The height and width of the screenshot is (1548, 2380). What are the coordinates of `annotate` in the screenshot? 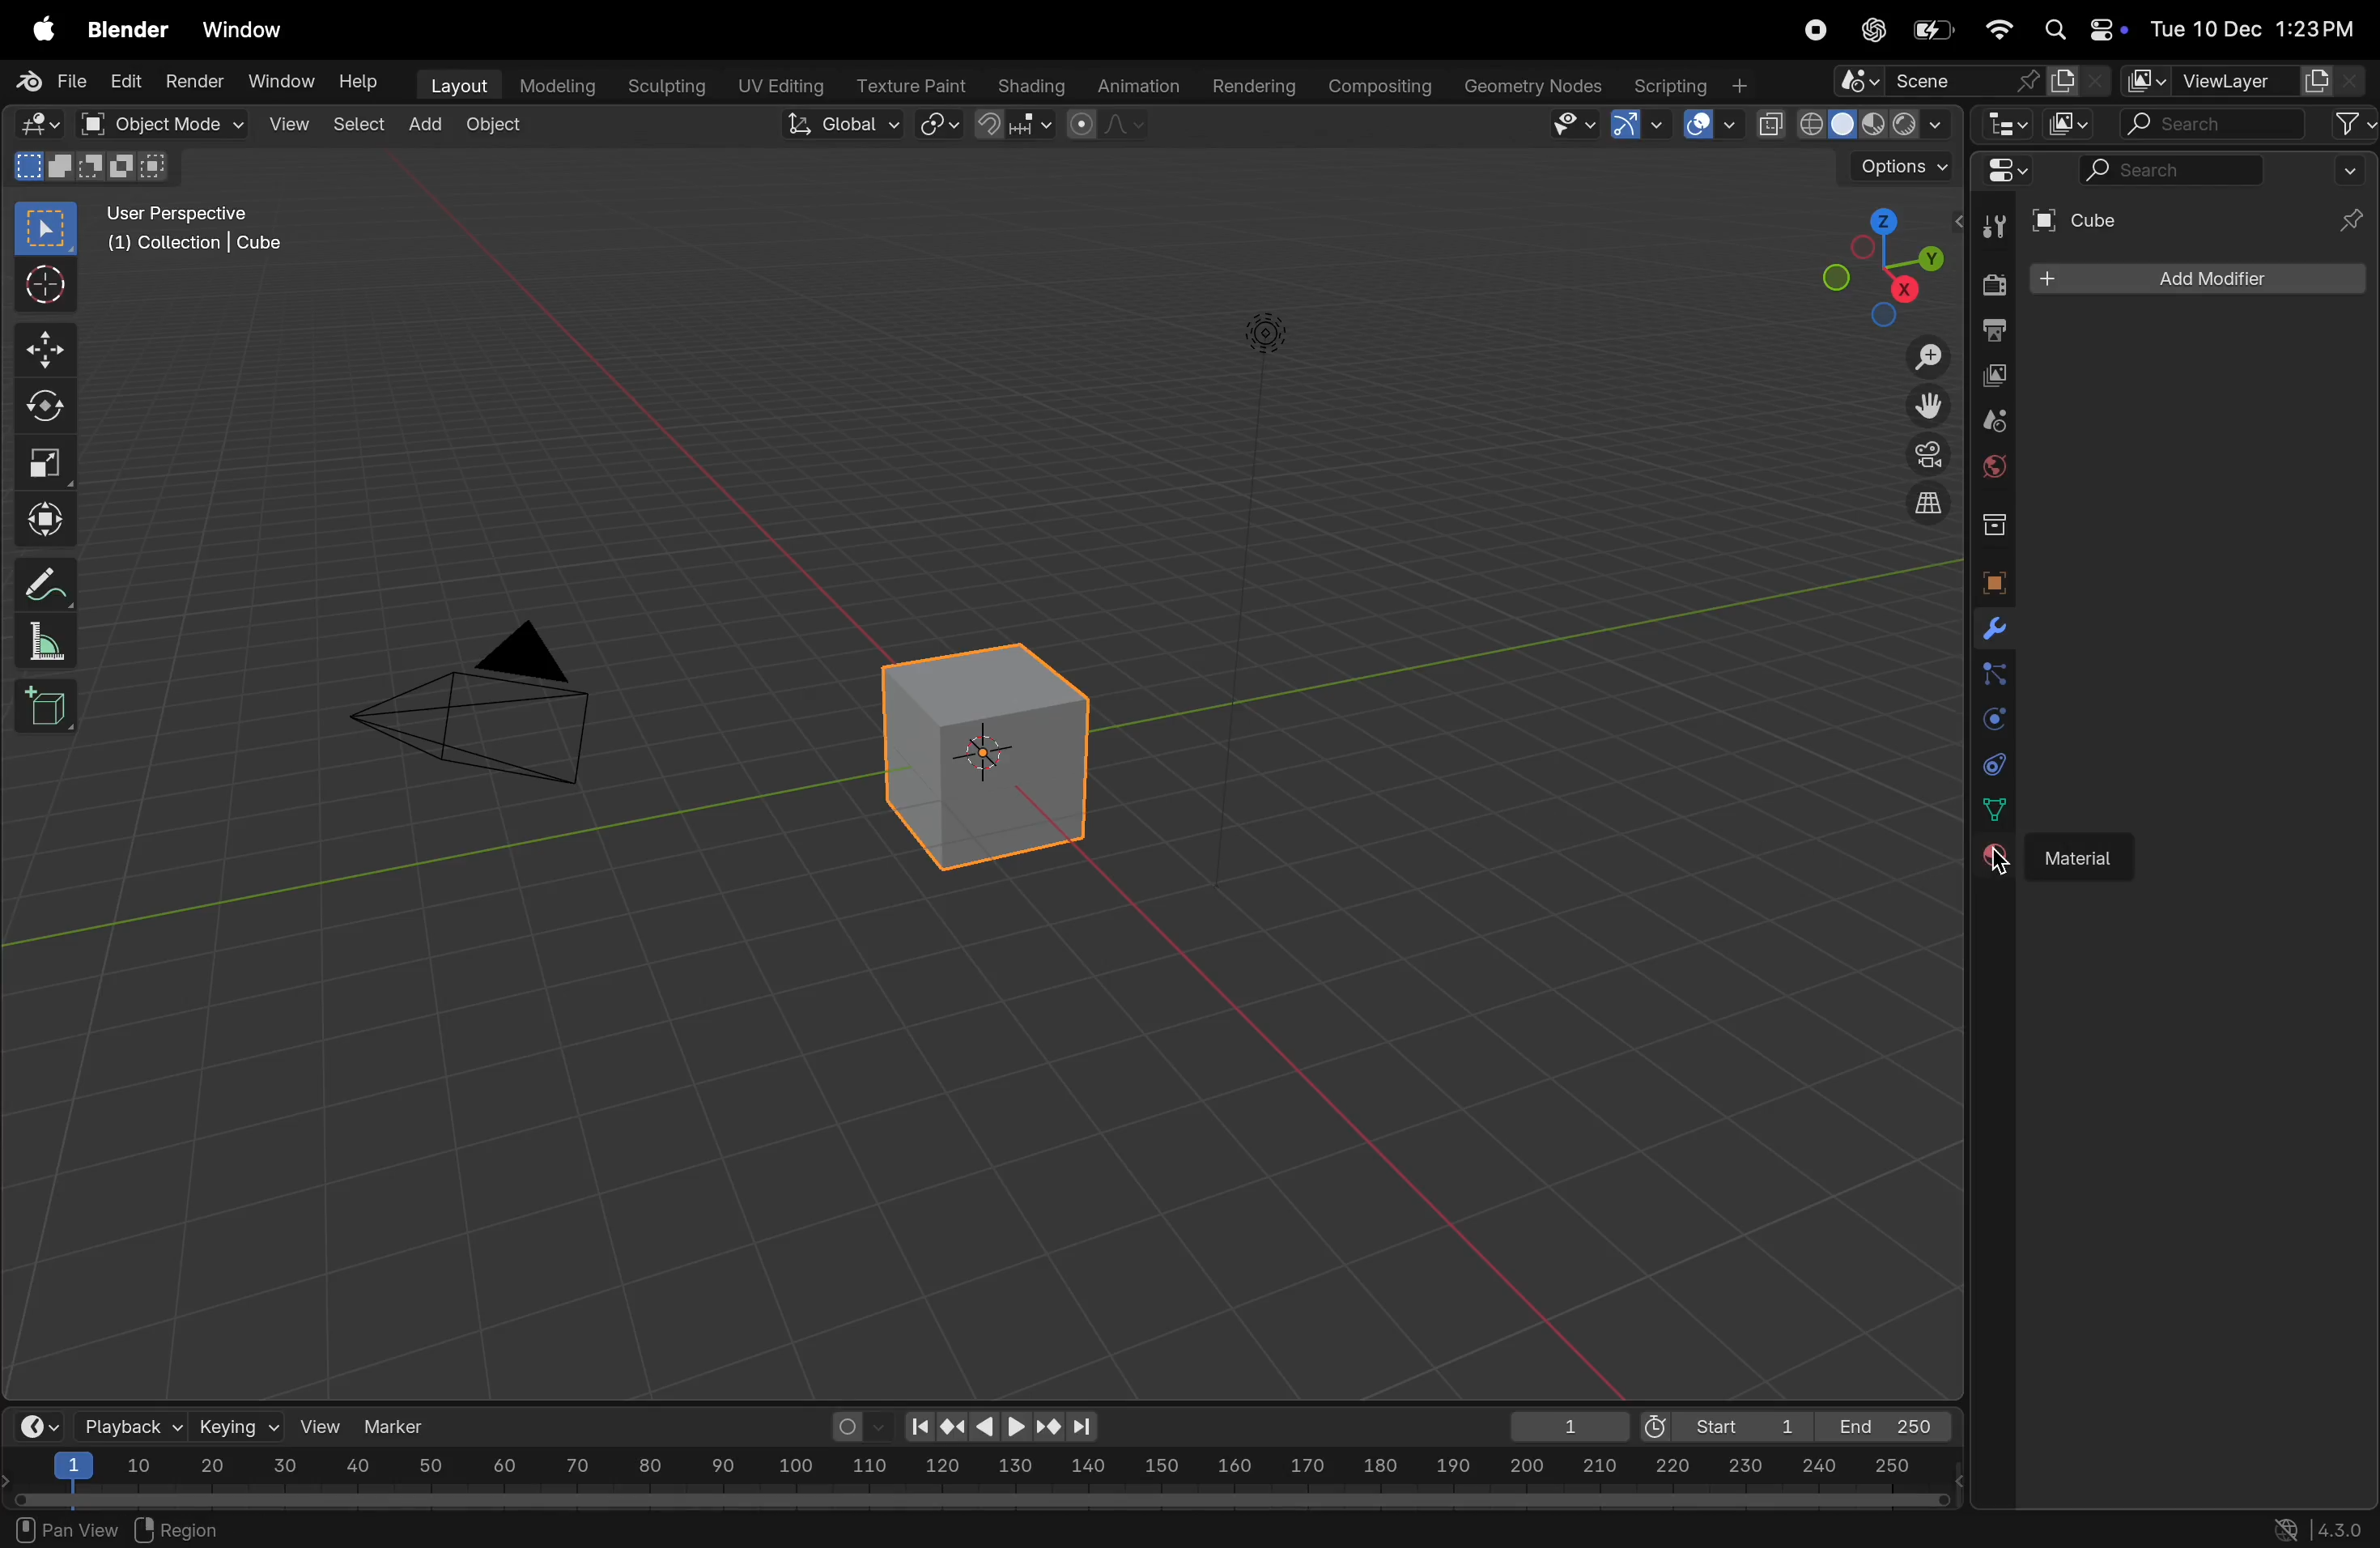 It's located at (39, 583).